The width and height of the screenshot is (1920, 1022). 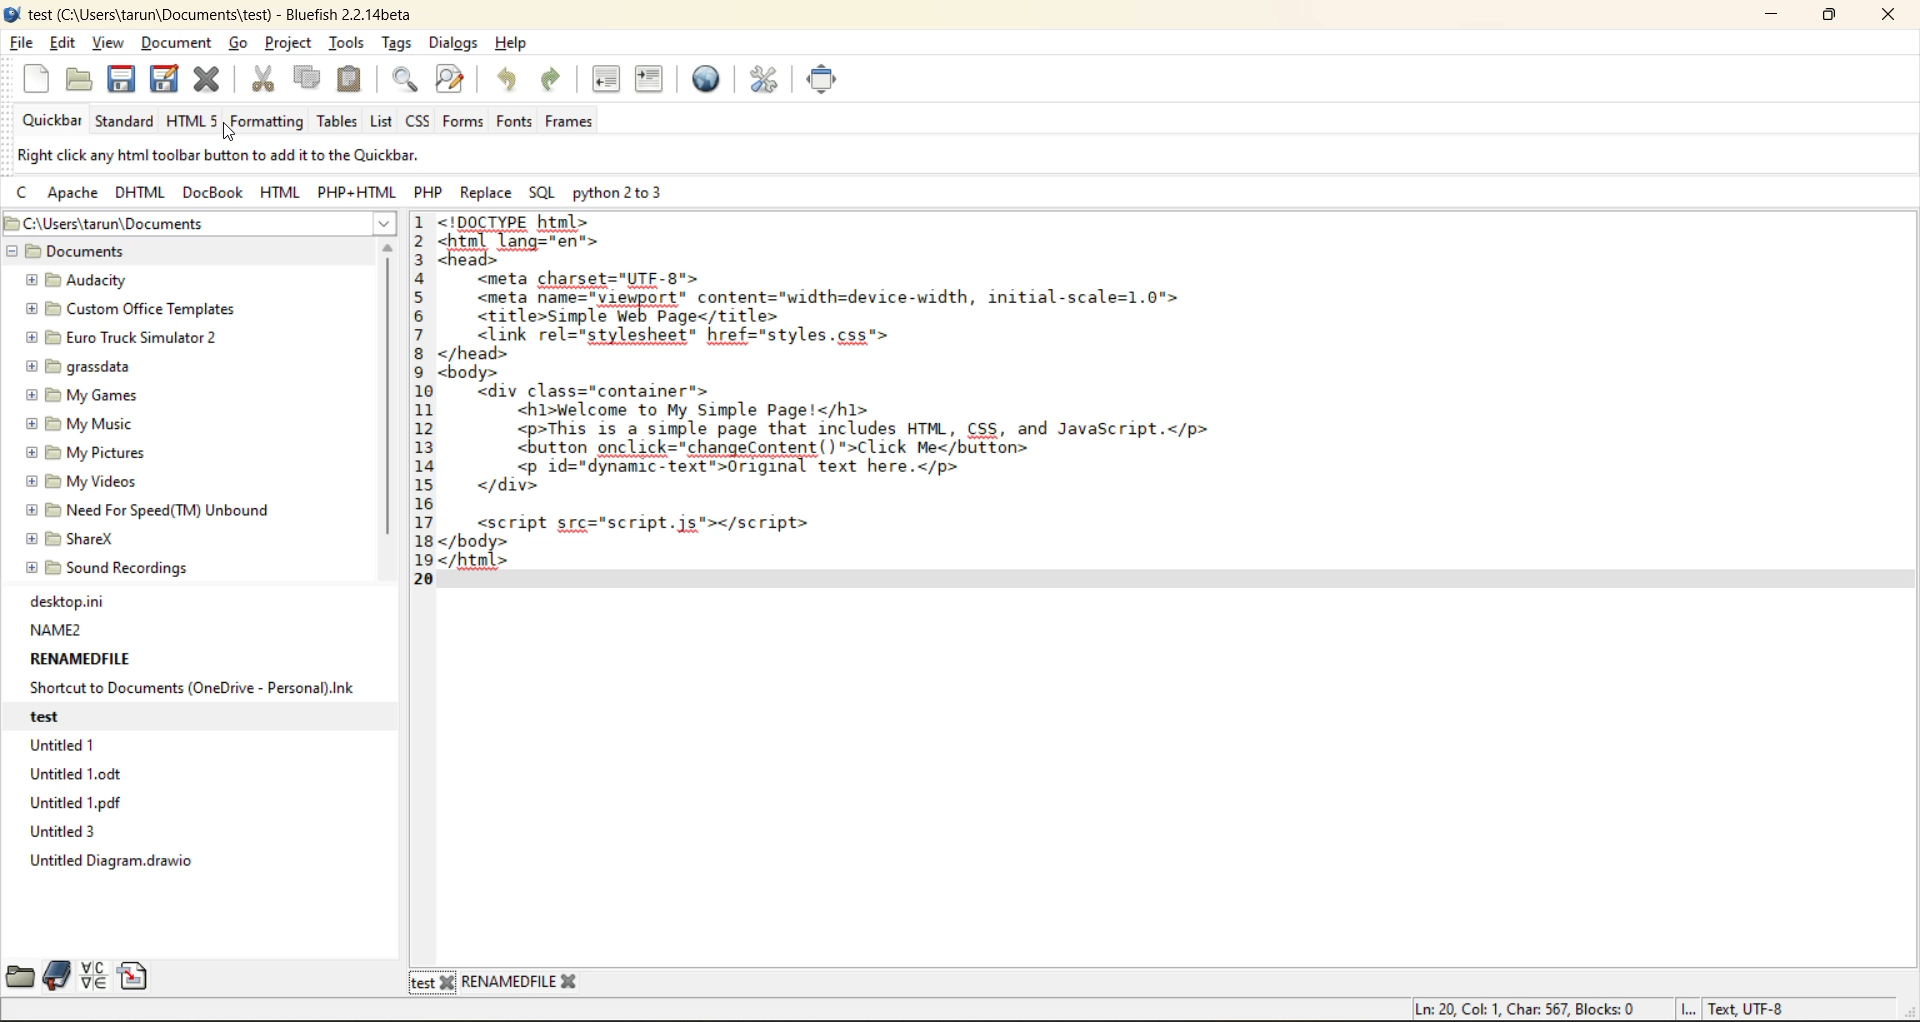 I want to click on documents, so click(x=94, y=253).